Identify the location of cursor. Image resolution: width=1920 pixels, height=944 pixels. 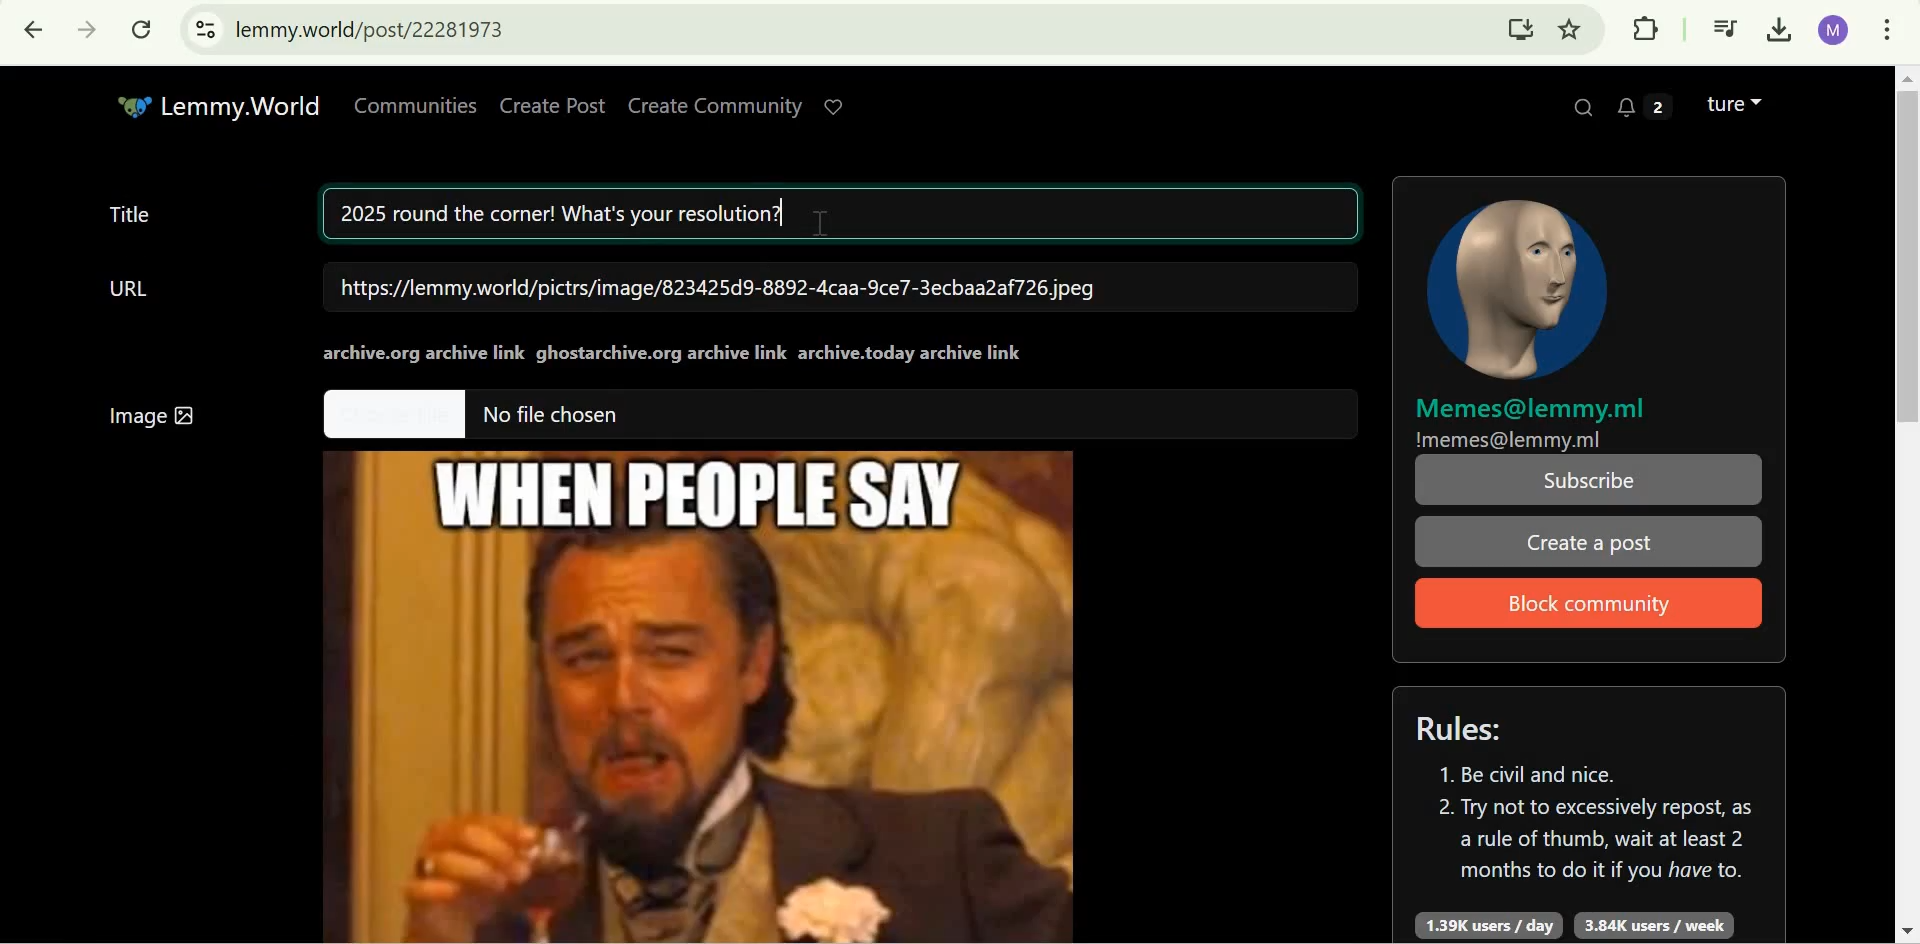
(824, 221).